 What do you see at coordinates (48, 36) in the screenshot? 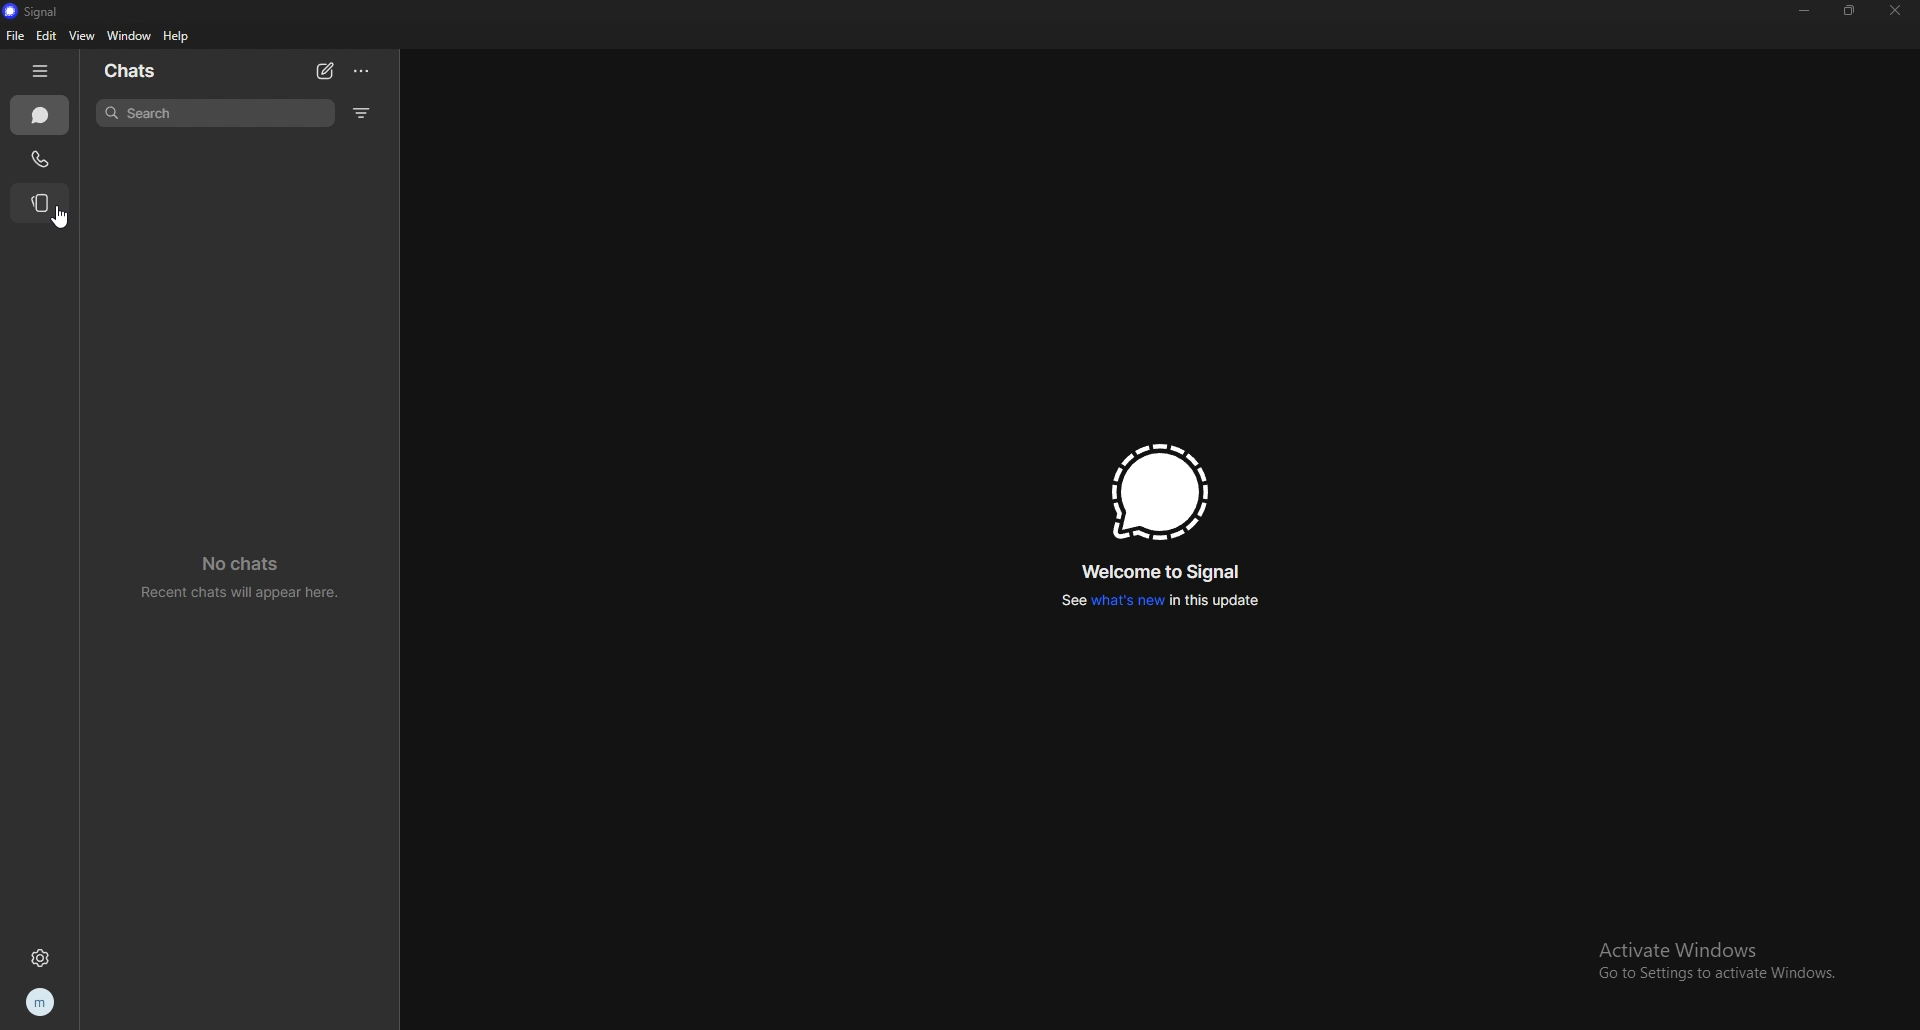
I see `edit` at bounding box center [48, 36].